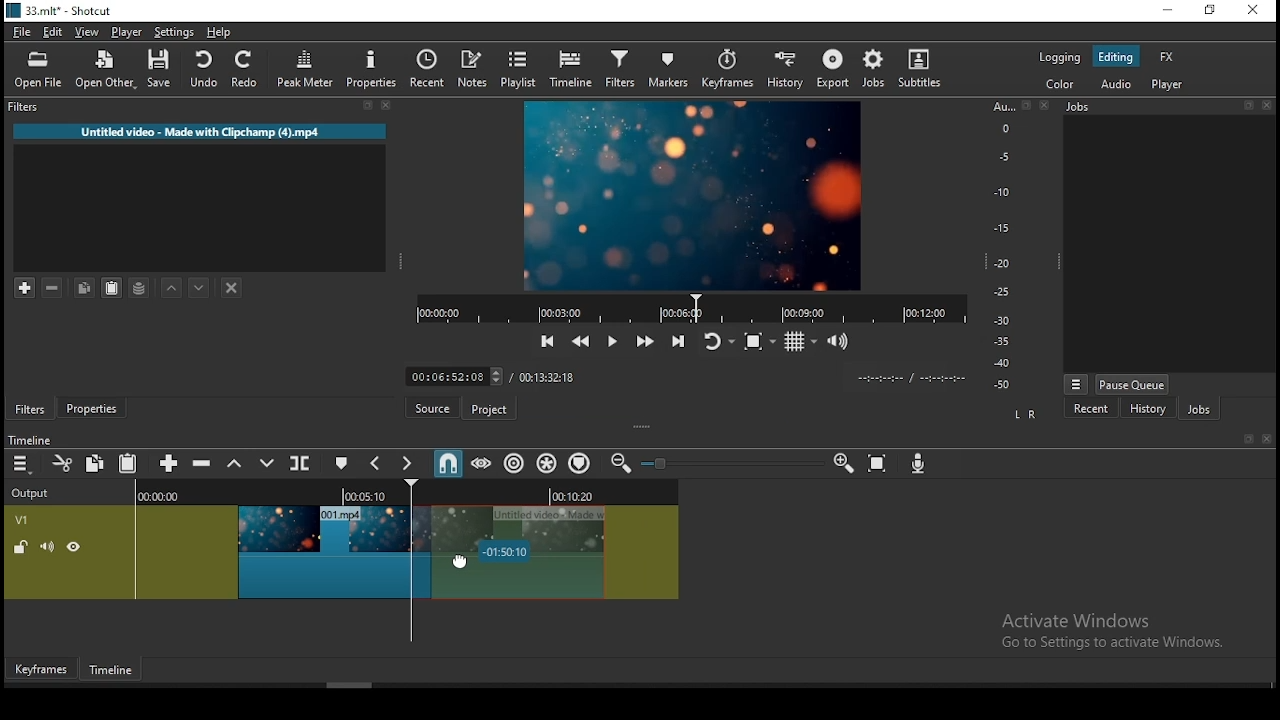  What do you see at coordinates (1167, 86) in the screenshot?
I see `player` at bounding box center [1167, 86].